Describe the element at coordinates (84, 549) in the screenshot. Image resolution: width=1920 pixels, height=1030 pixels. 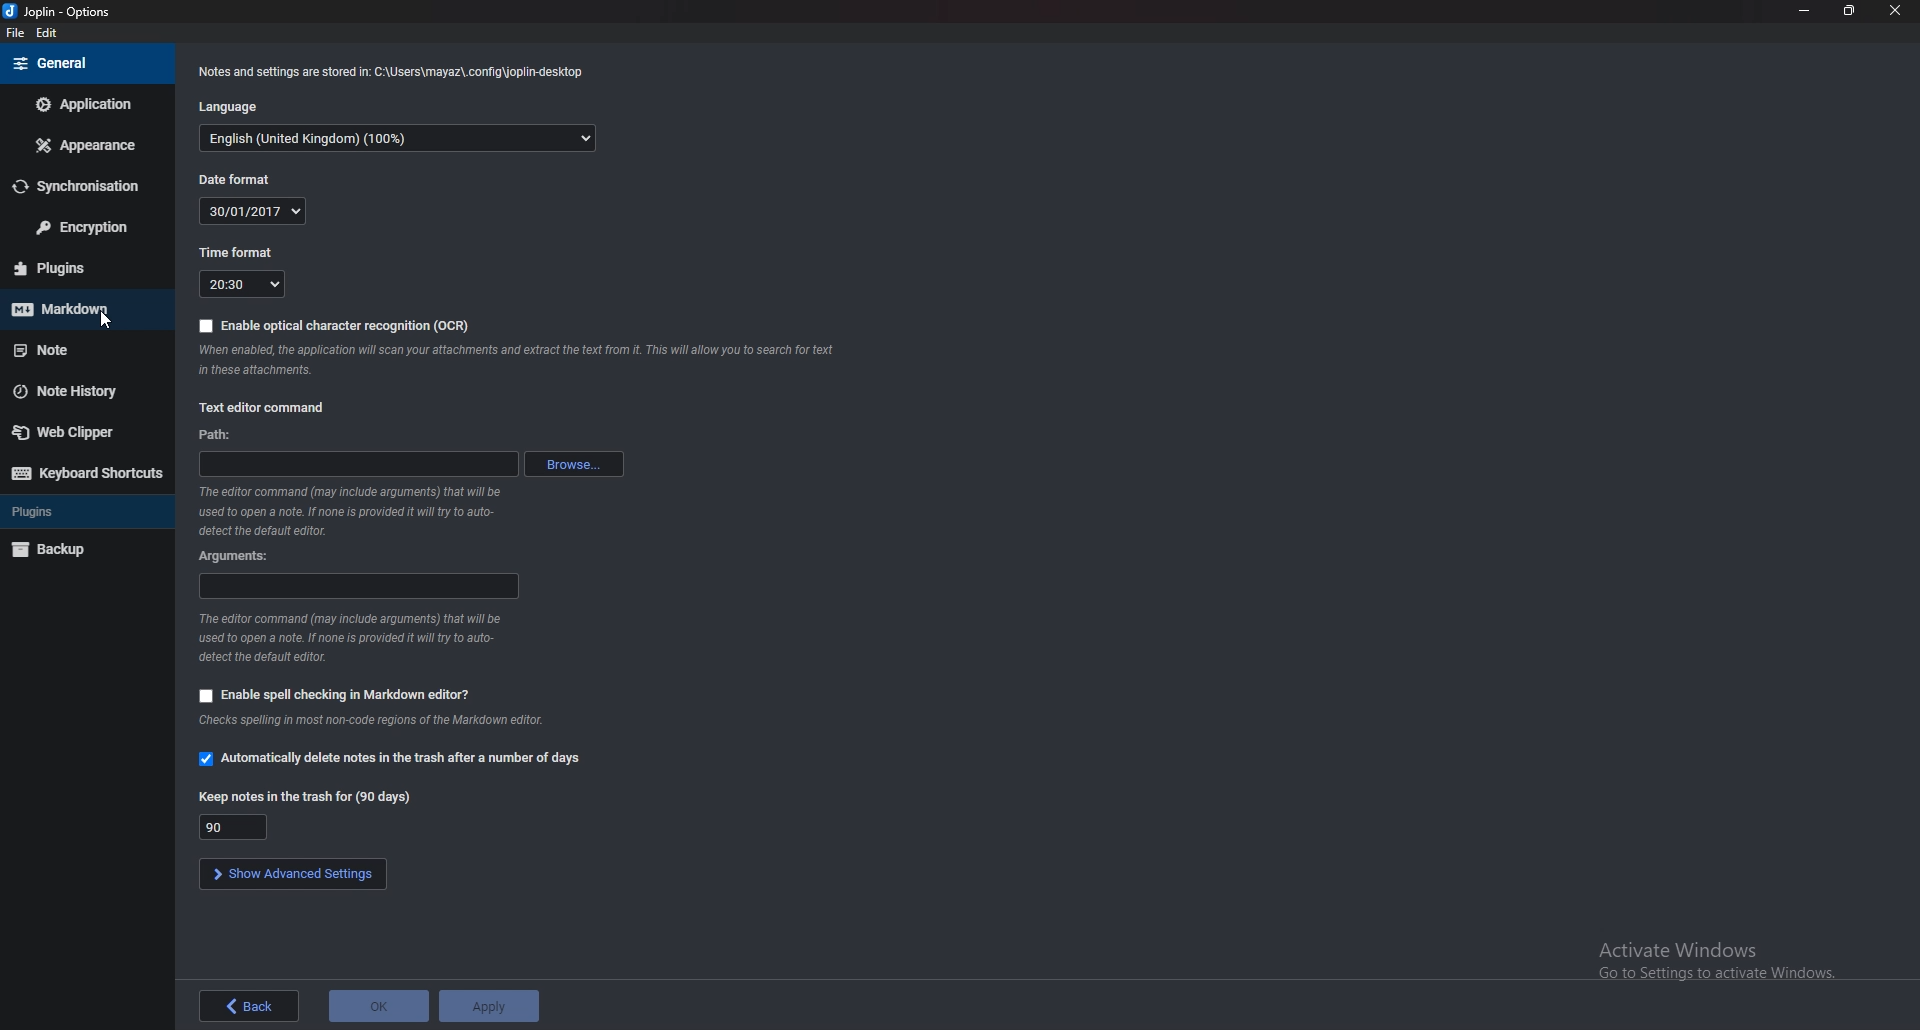
I see `backup` at that location.